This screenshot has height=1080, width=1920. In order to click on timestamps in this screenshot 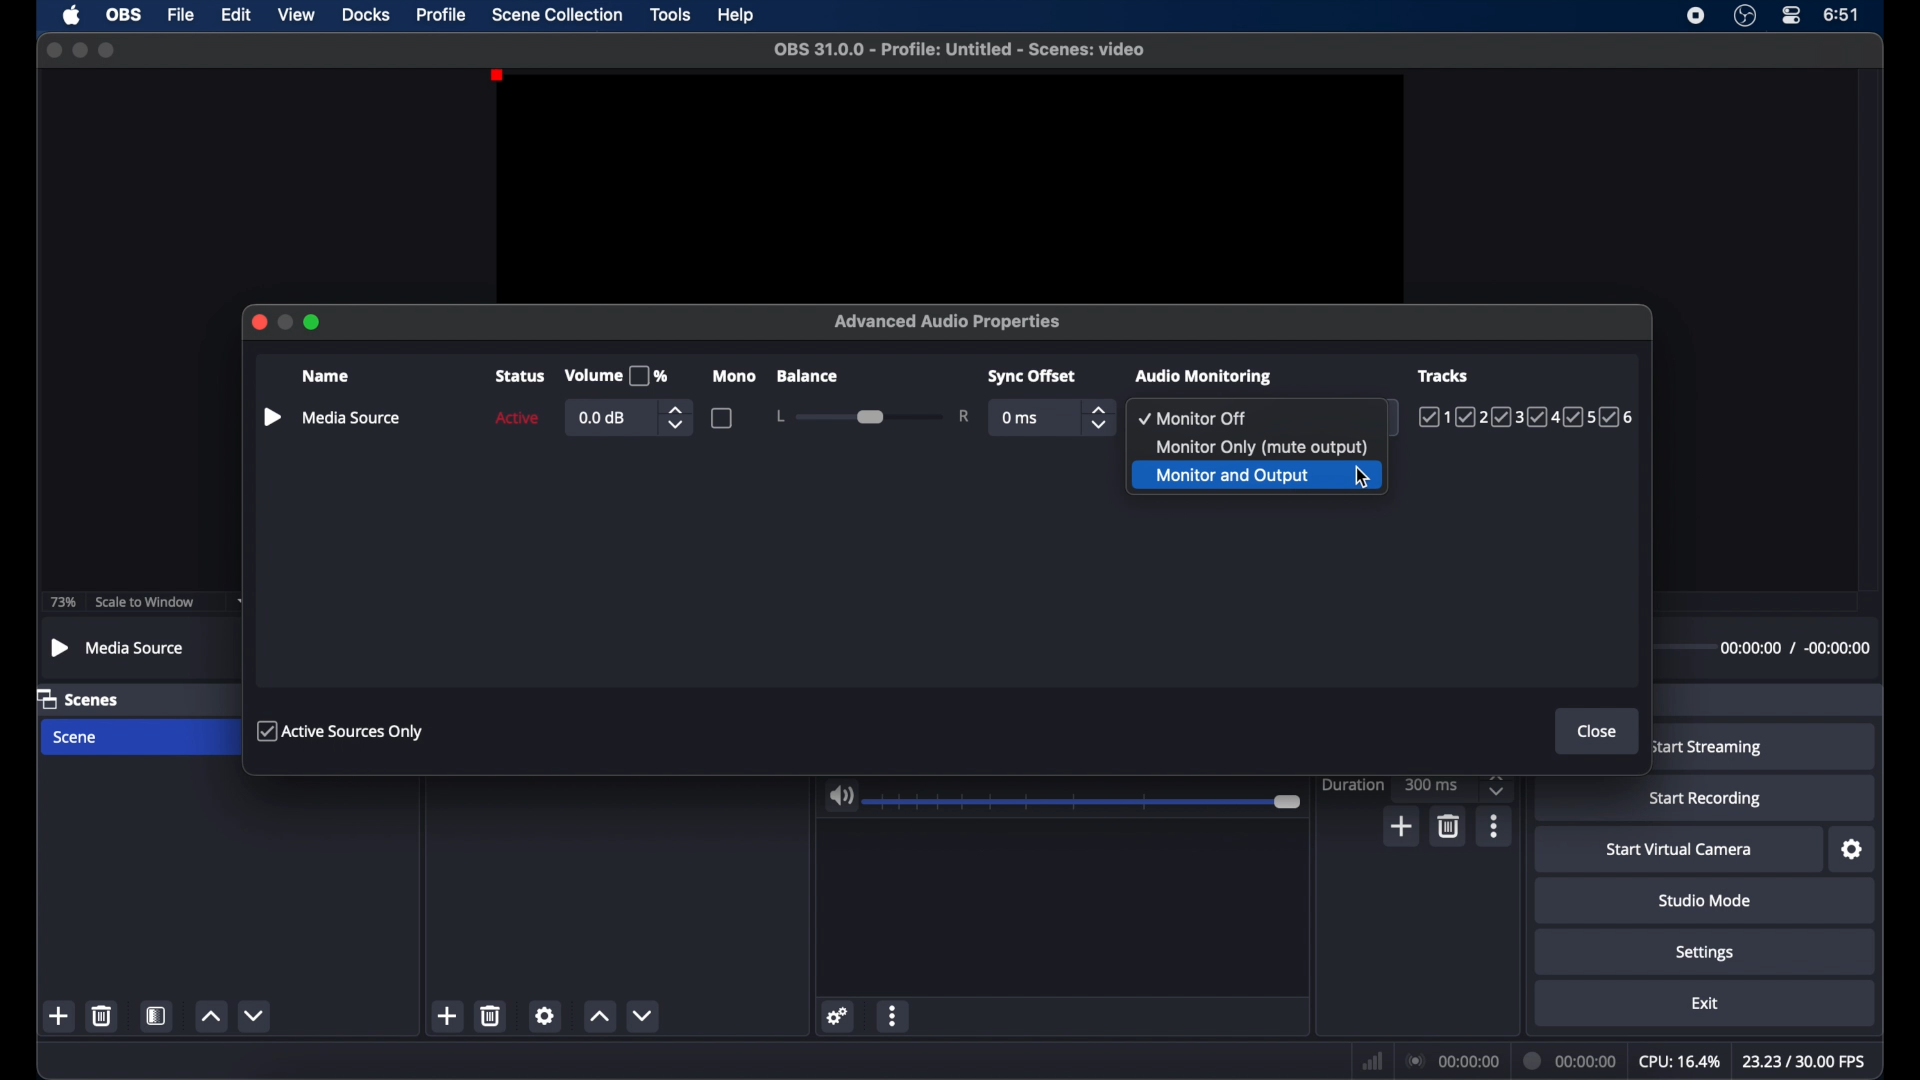, I will do `click(1795, 649)`.